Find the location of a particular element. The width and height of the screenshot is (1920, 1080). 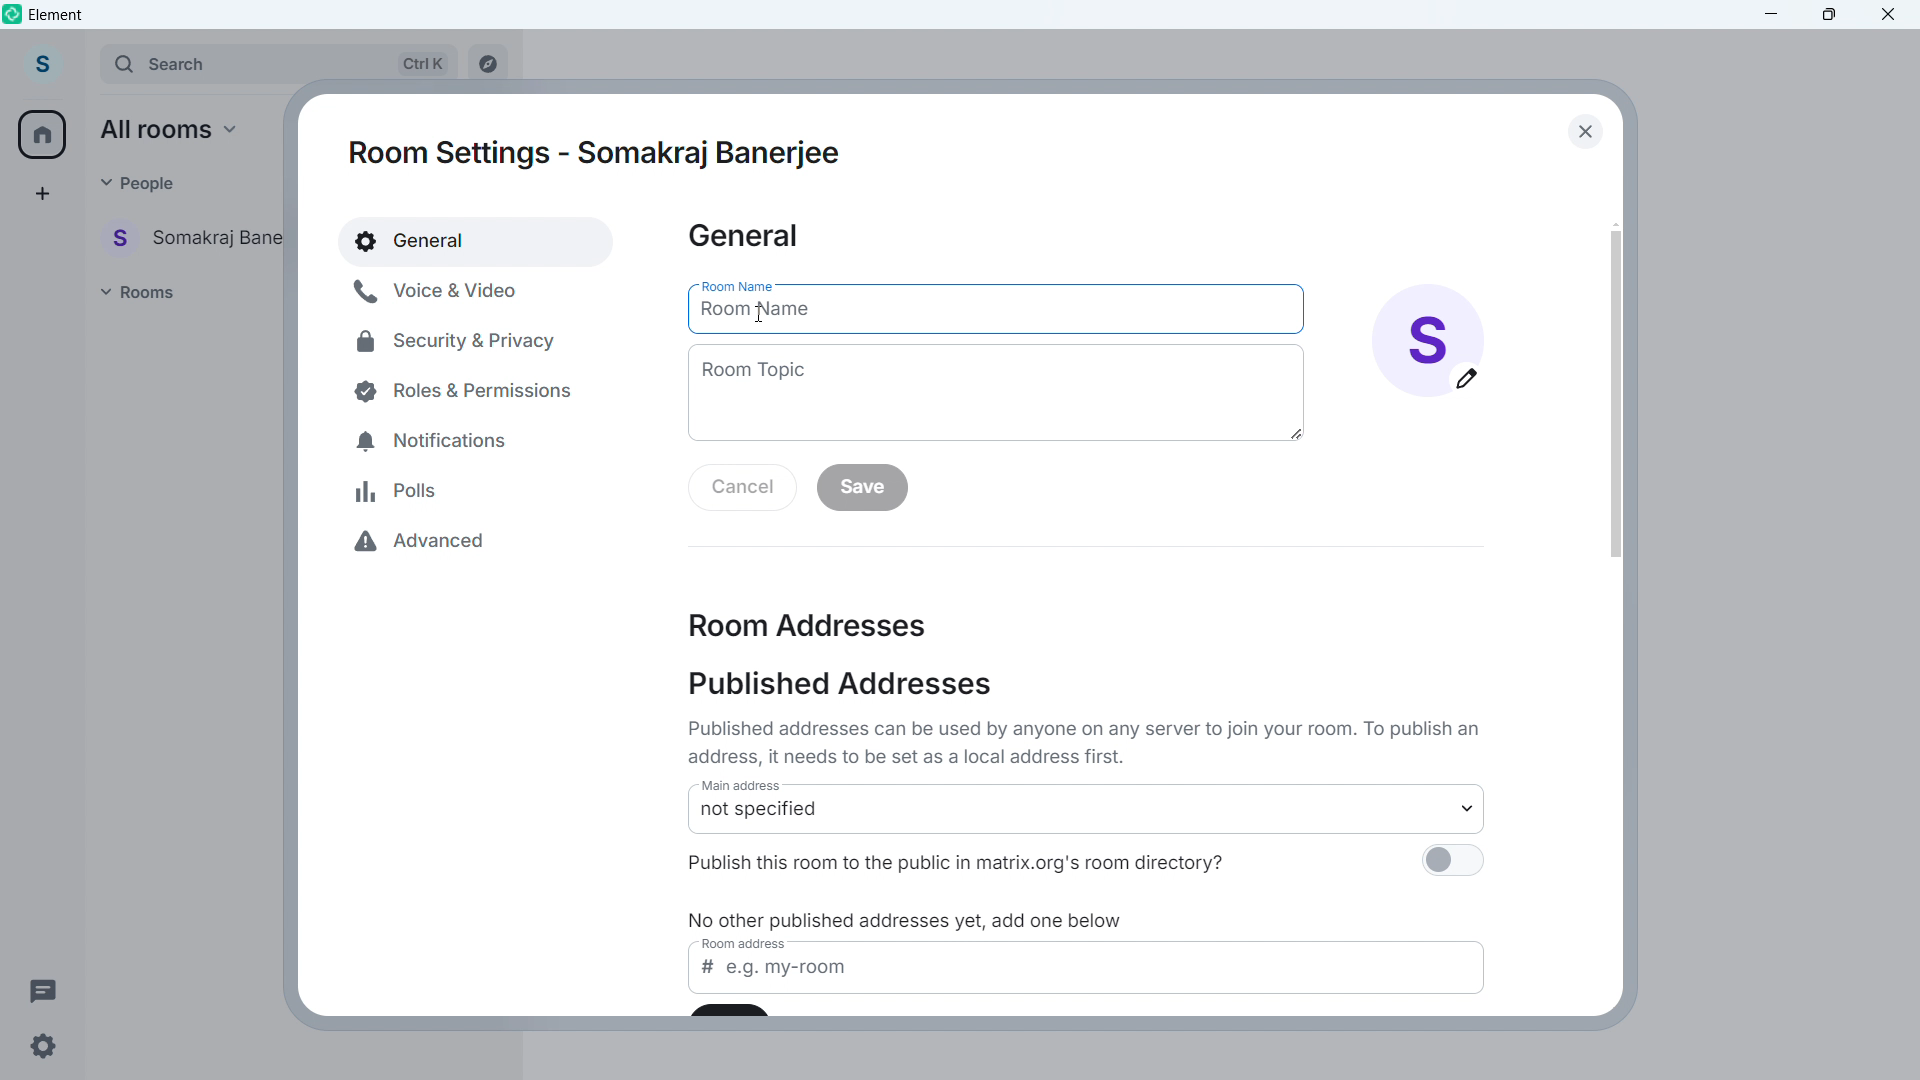

Create a space  is located at coordinates (41, 194).